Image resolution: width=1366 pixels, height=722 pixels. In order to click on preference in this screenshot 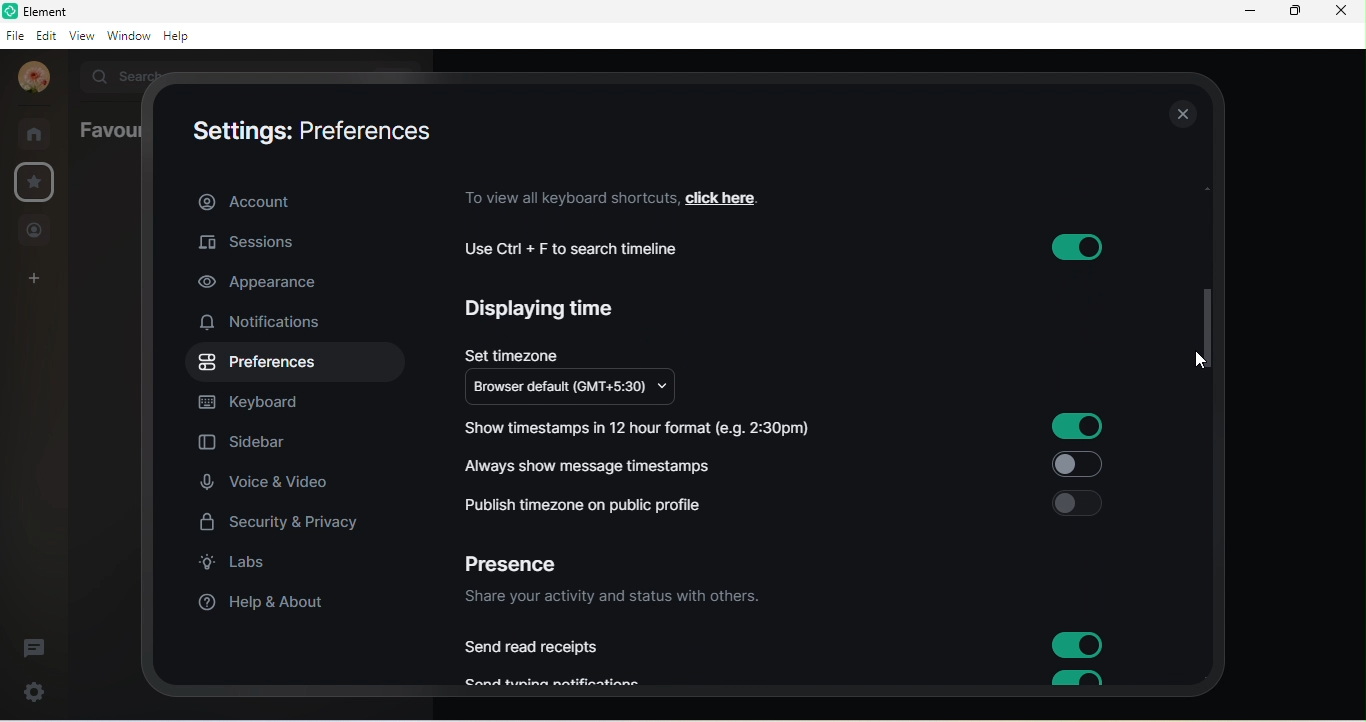, I will do `click(260, 364)`.